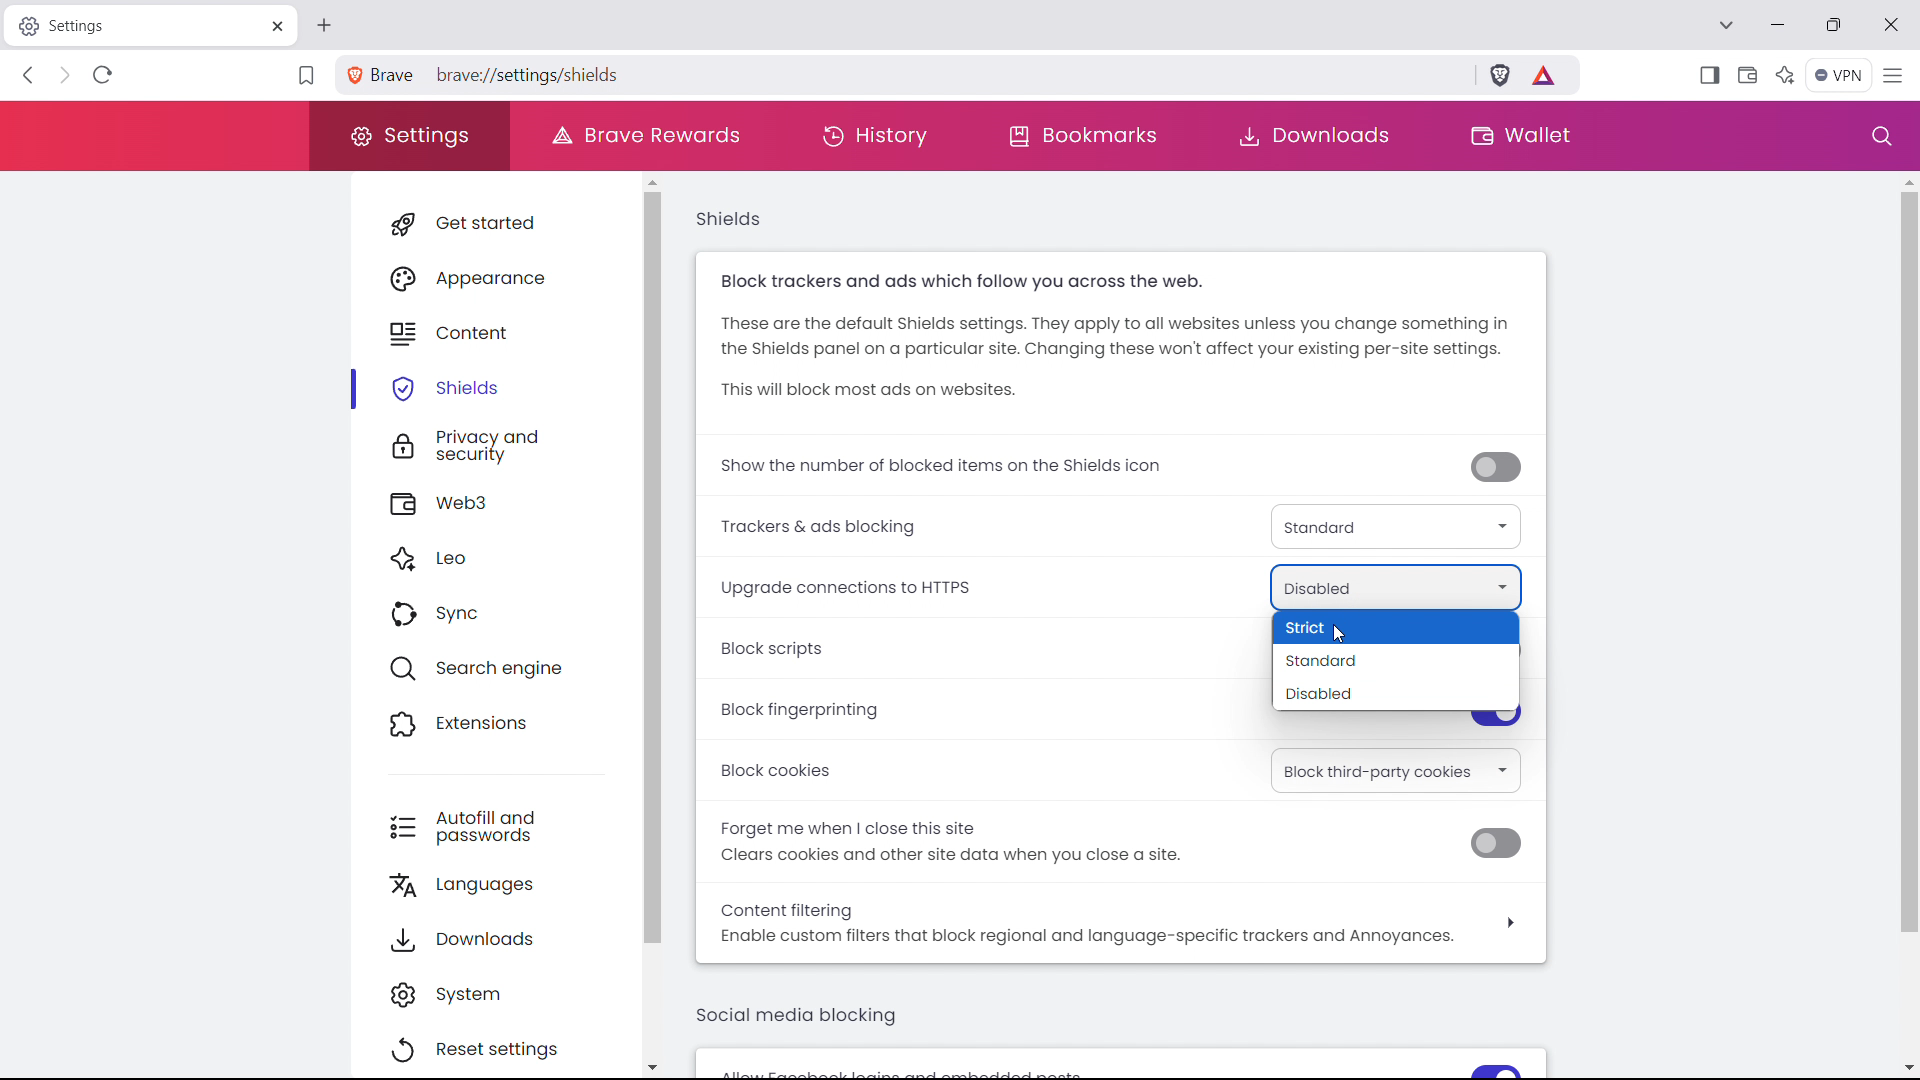 Image resolution: width=1920 pixels, height=1080 pixels. What do you see at coordinates (1341, 634) in the screenshot?
I see `Cursor` at bounding box center [1341, 634].